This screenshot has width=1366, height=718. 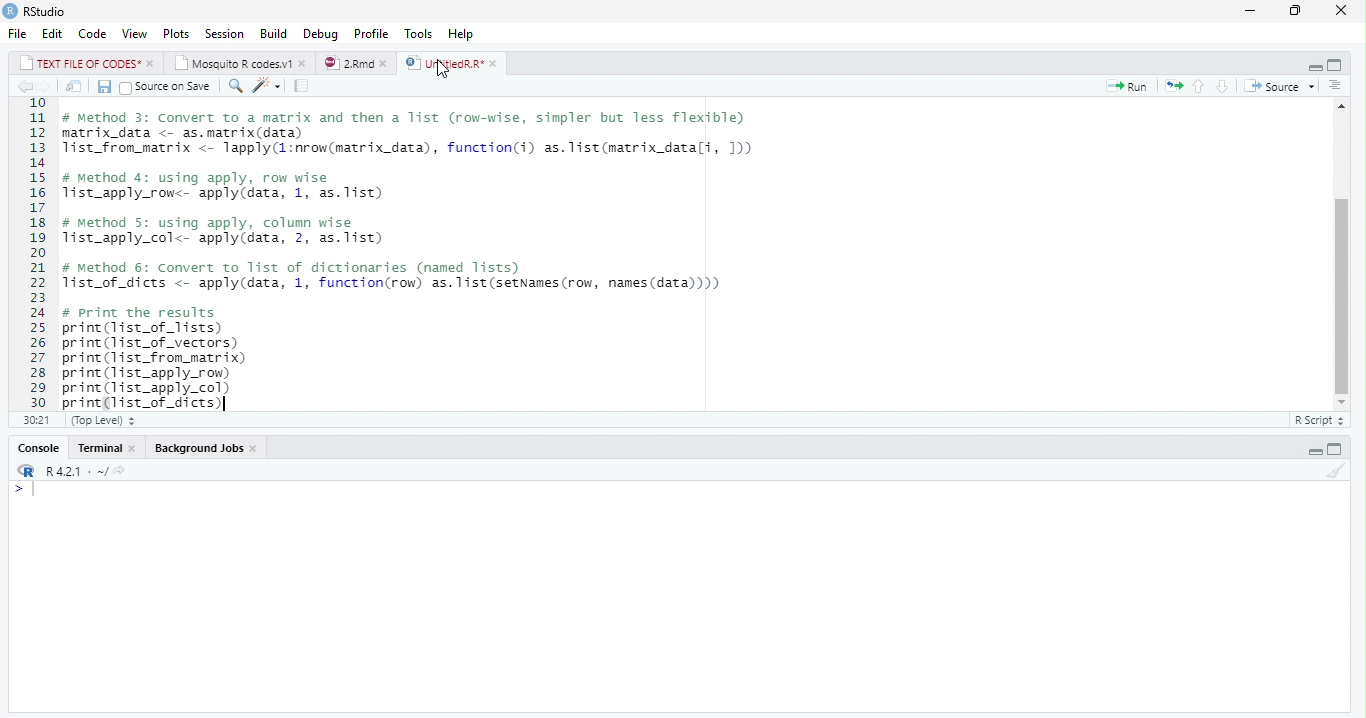 I want to click on scrollbar, so click(x=1341, y=254).